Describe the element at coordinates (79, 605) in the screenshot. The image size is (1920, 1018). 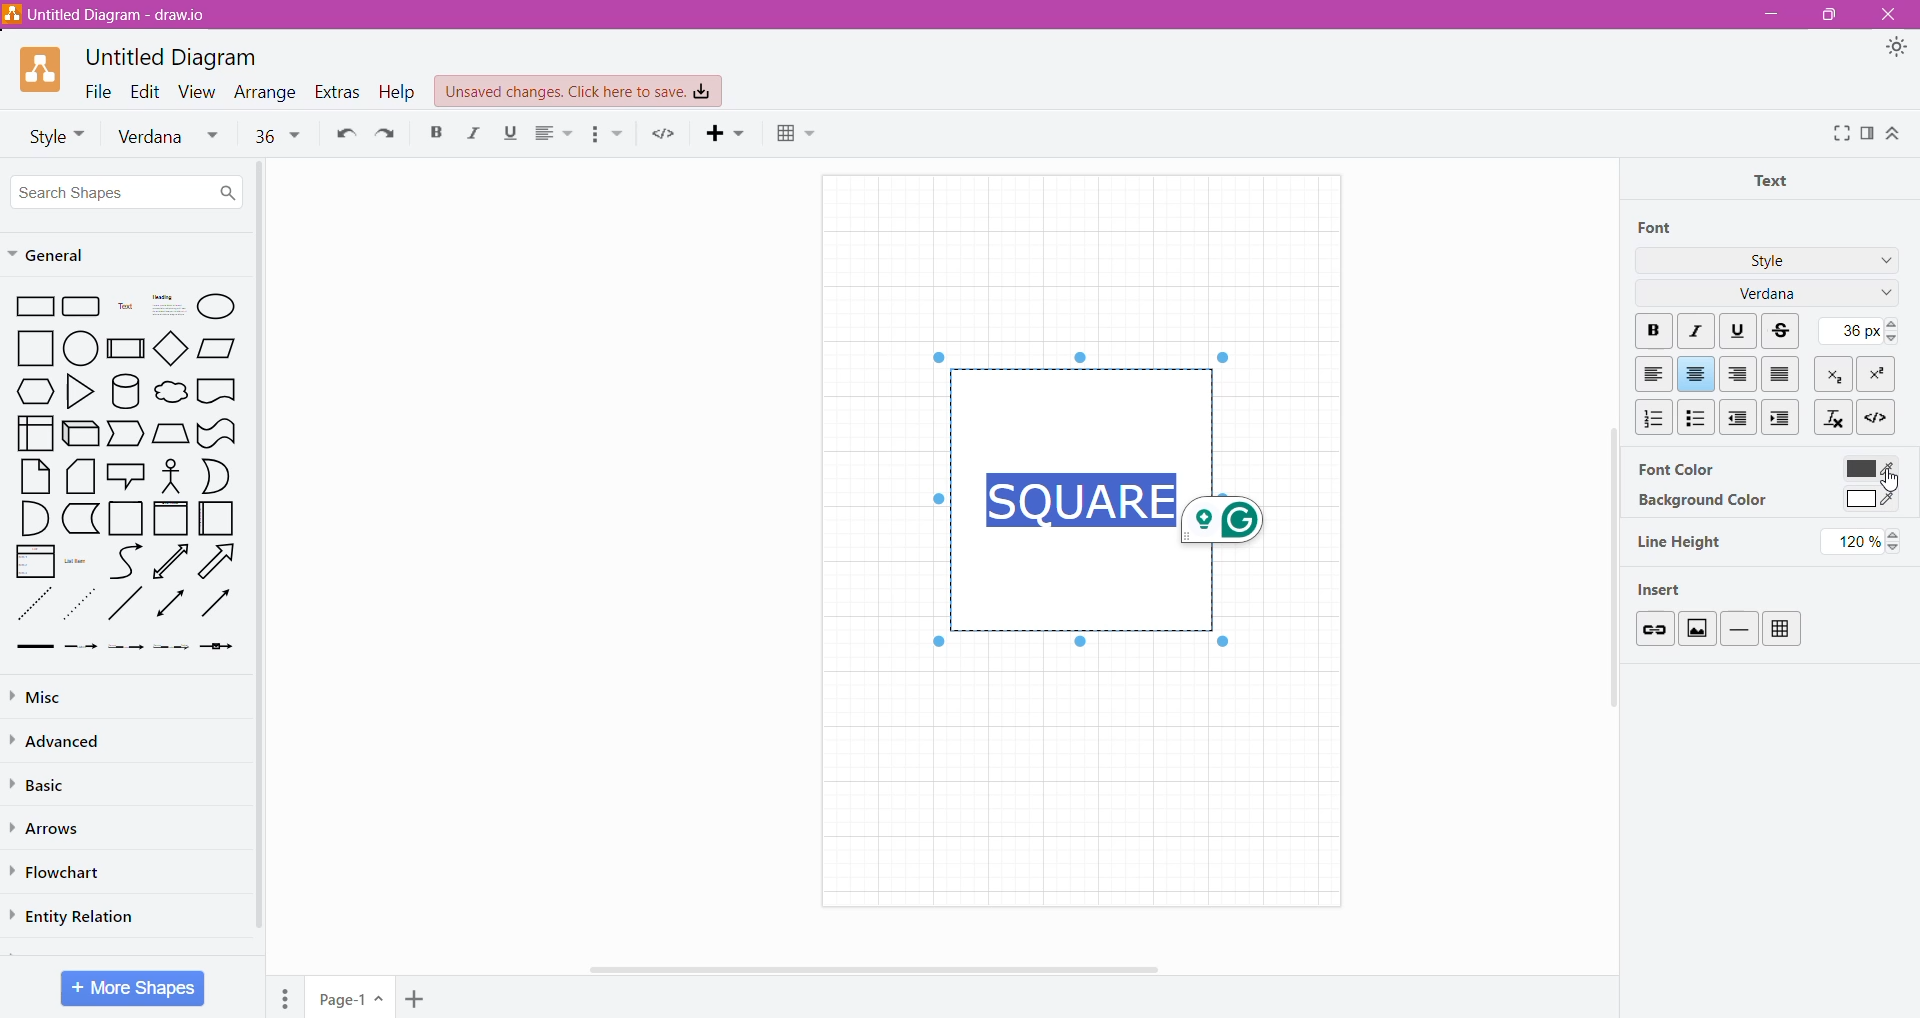
I see `Dotted Arrow ` at that location.